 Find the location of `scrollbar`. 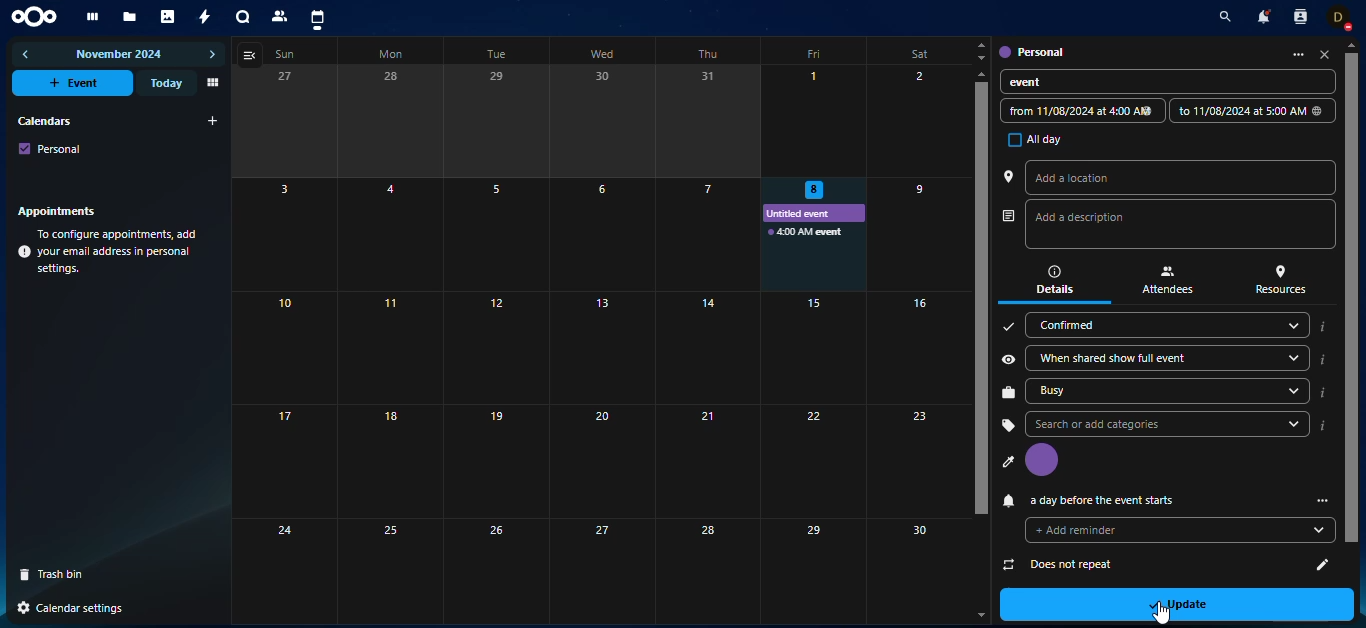

scrollbar is located at coordinates (981, 303).